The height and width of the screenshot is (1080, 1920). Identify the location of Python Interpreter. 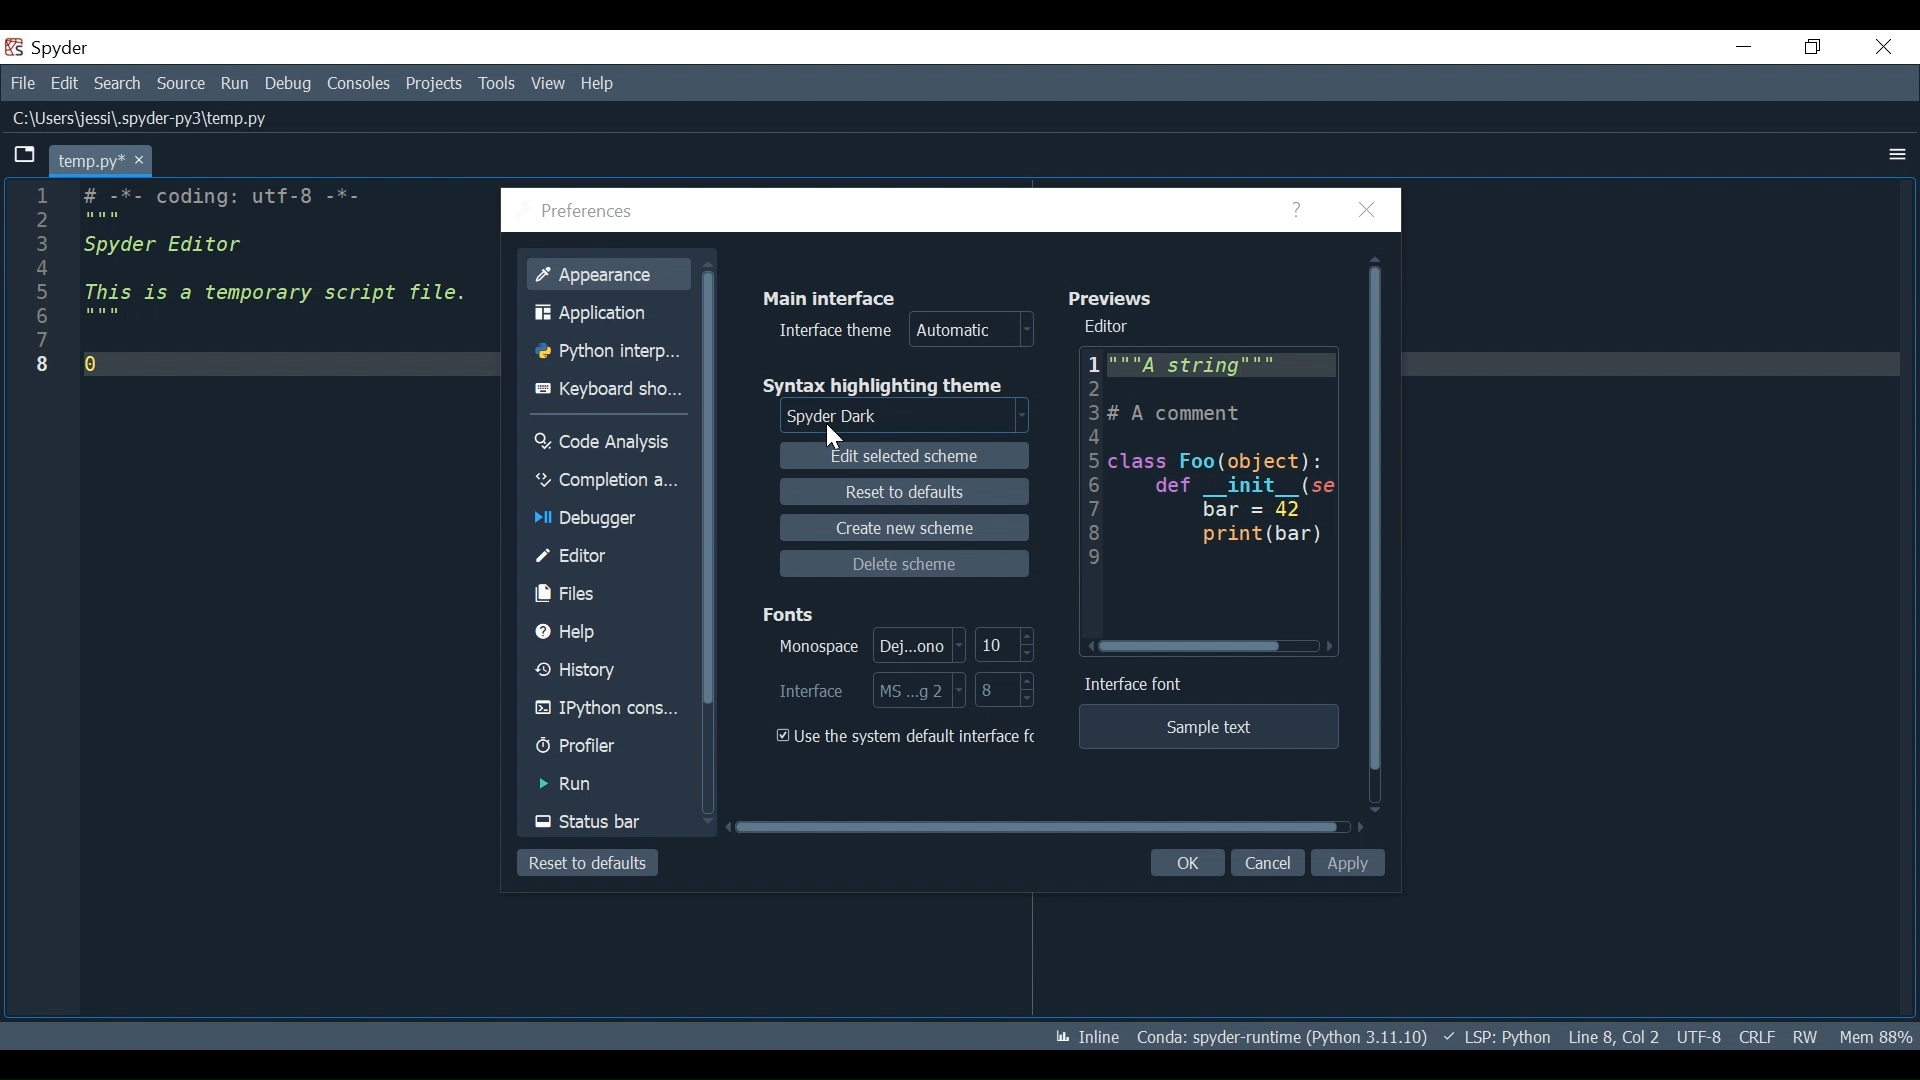
(609, 351).